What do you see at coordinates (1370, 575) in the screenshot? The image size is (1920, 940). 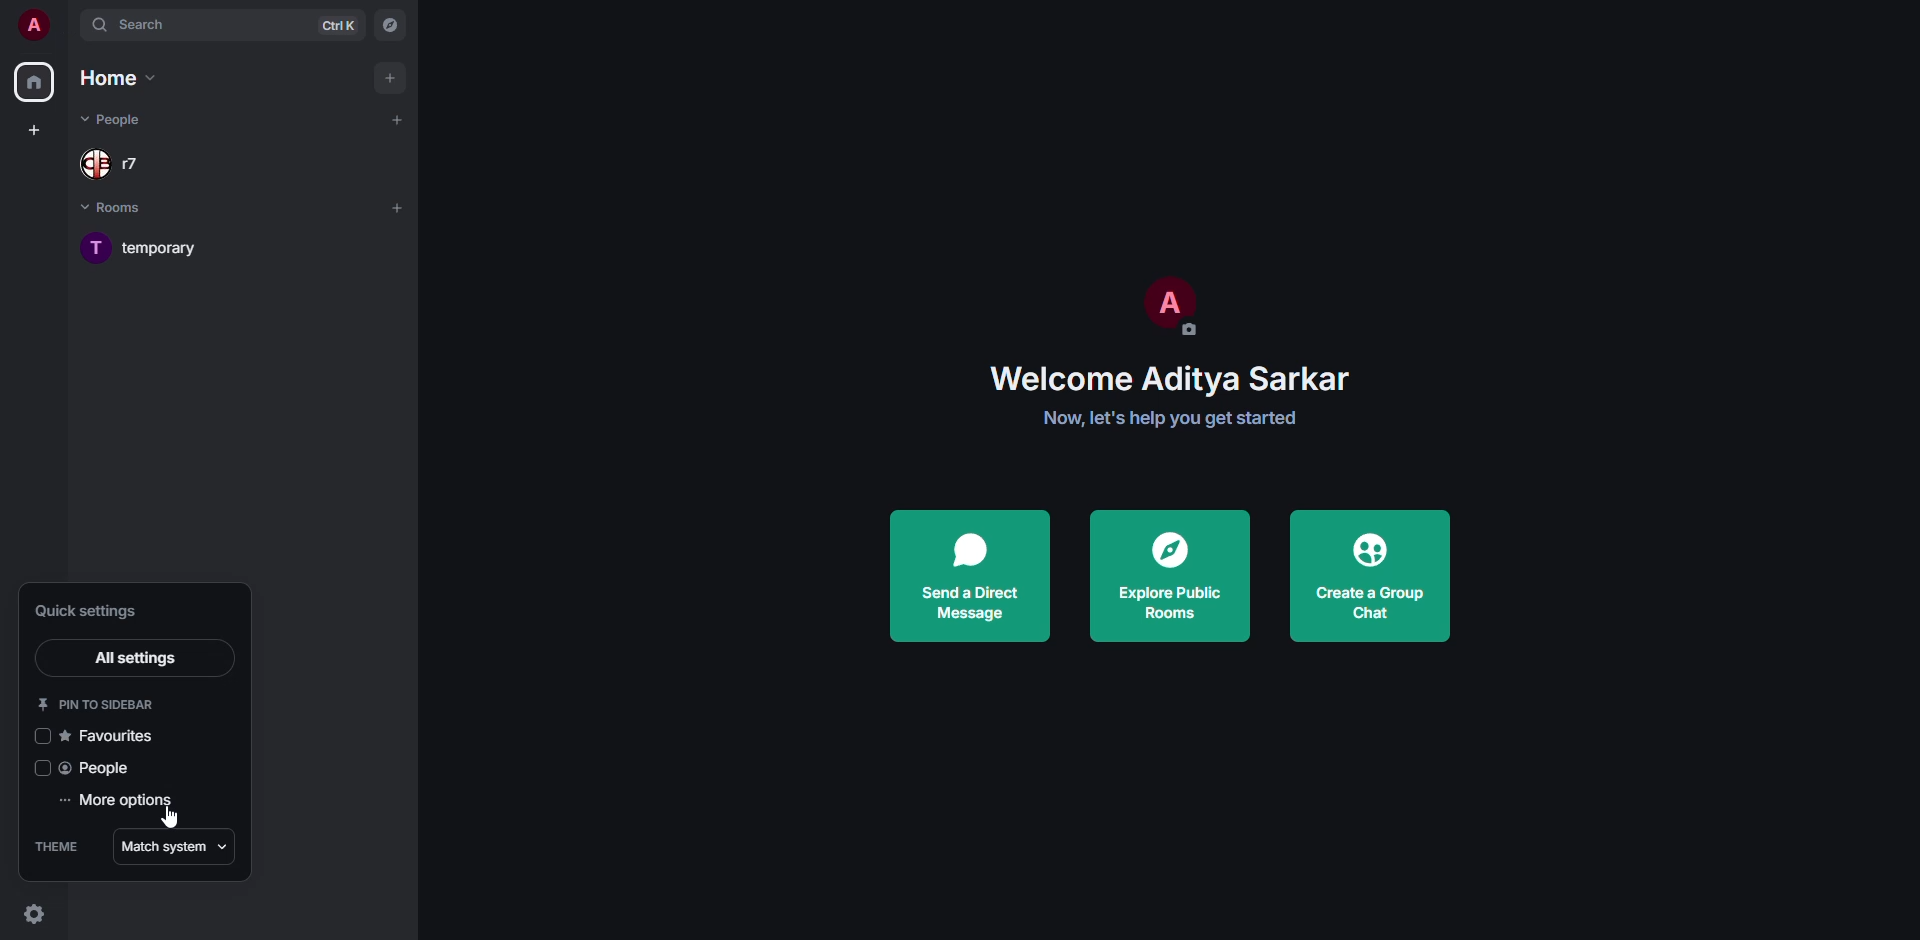 I see `create a group chat` at bounding box center [1370, 575].